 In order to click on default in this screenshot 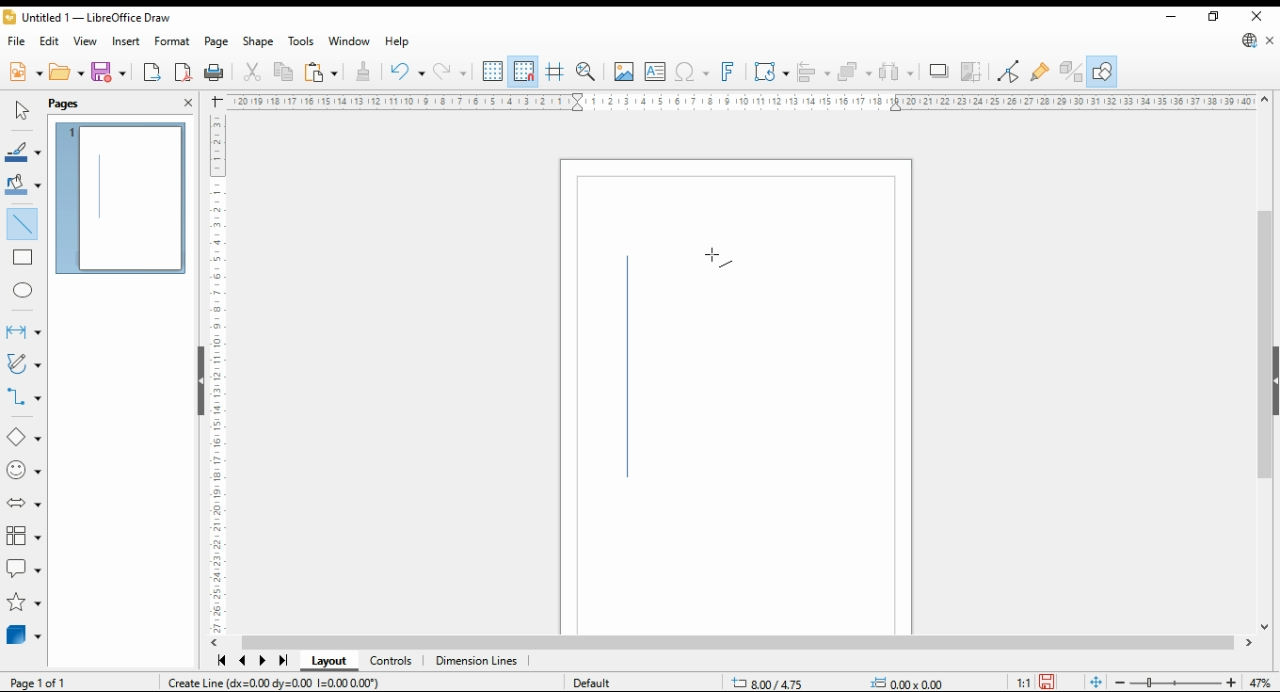, I will do `click(602, 680)`.